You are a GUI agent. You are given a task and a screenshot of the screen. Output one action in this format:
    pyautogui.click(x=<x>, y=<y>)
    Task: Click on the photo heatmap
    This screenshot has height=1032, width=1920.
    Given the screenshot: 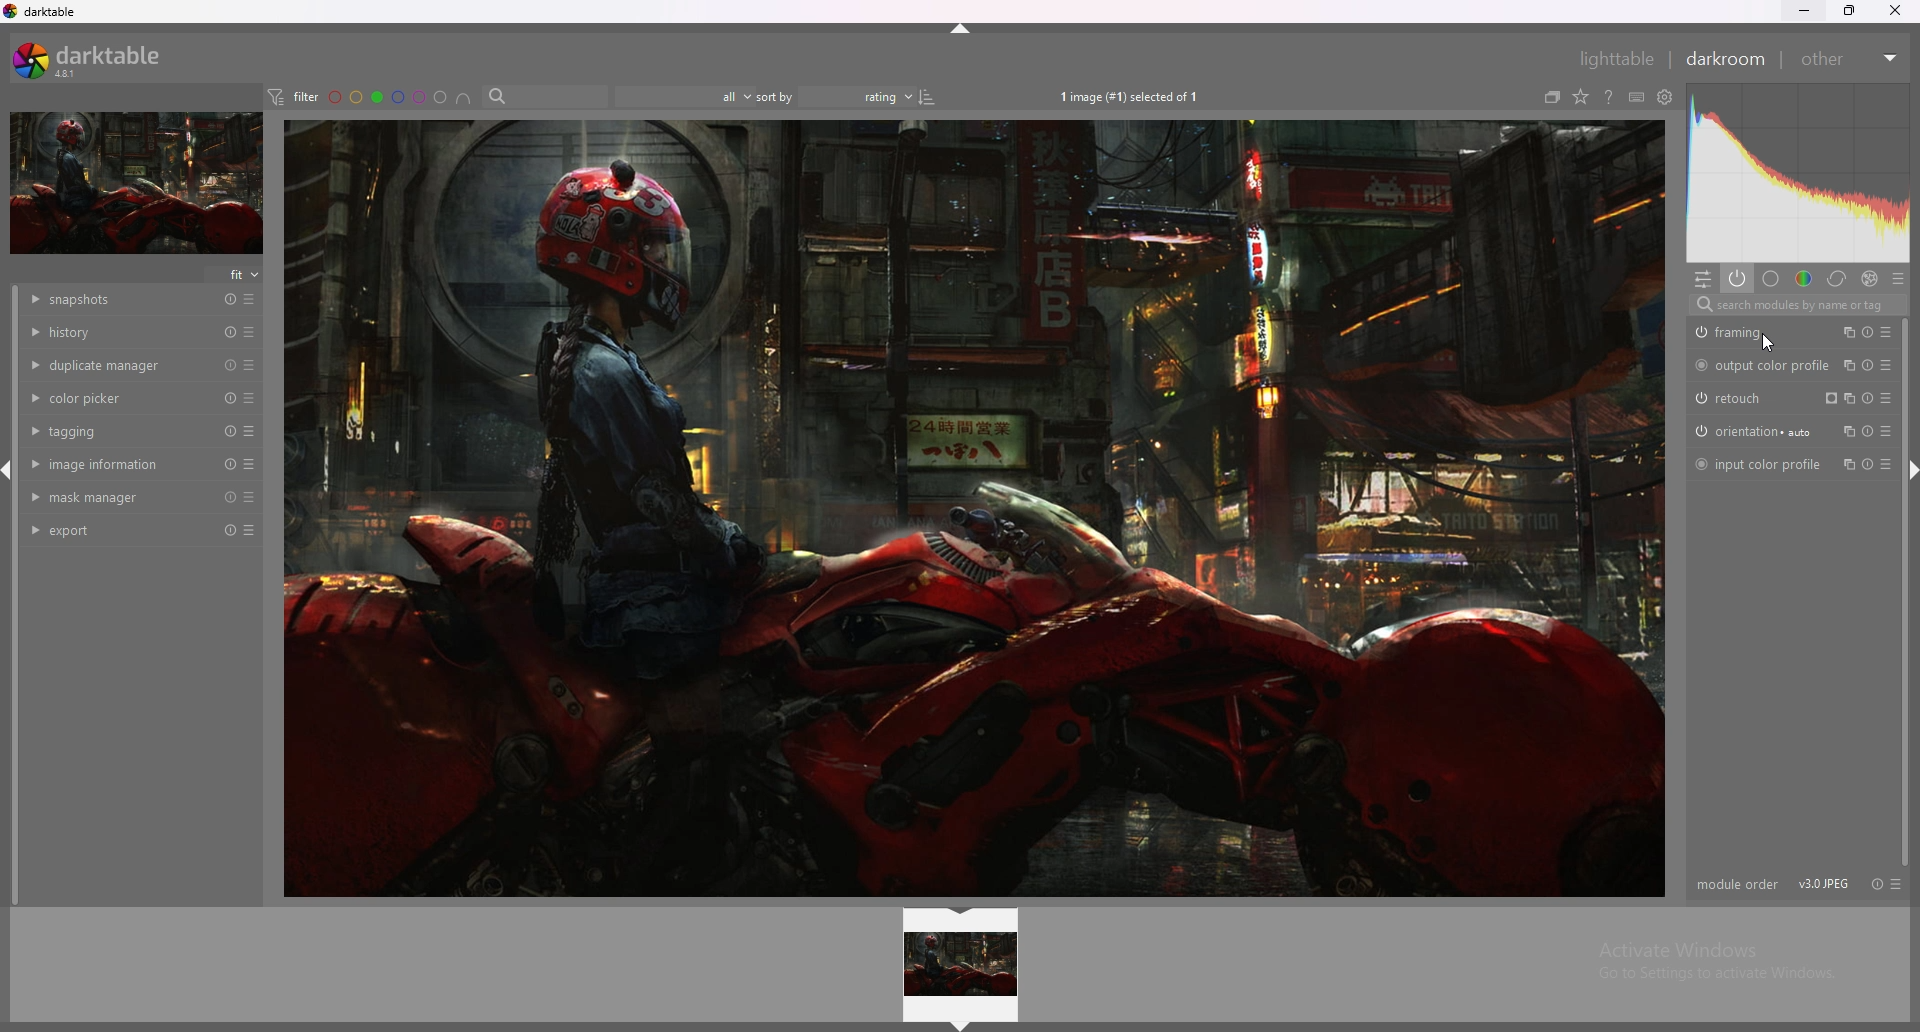 What is the action you would take?
    pyautogui.click(x=1799, y=172)
    